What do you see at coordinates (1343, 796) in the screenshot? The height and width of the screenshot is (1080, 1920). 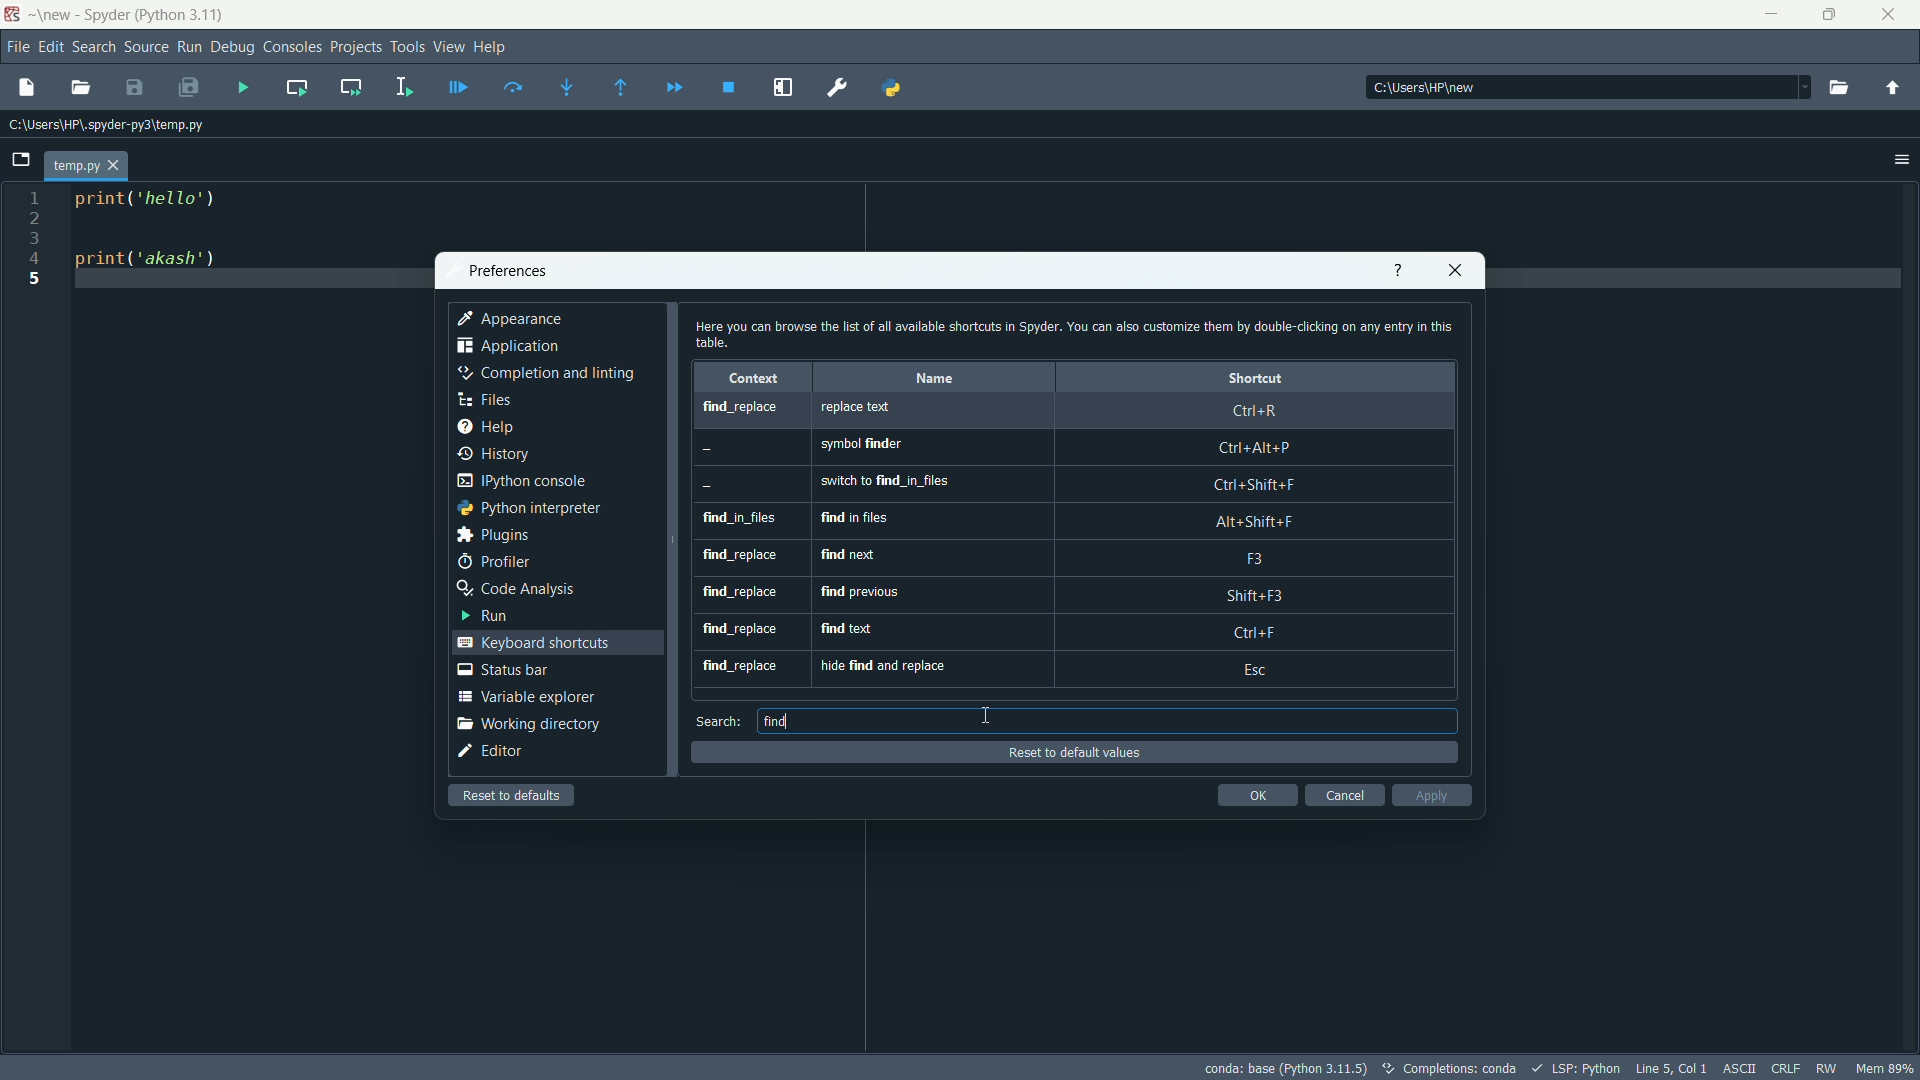 I see `cancel` at bounding box center [1343, 796].